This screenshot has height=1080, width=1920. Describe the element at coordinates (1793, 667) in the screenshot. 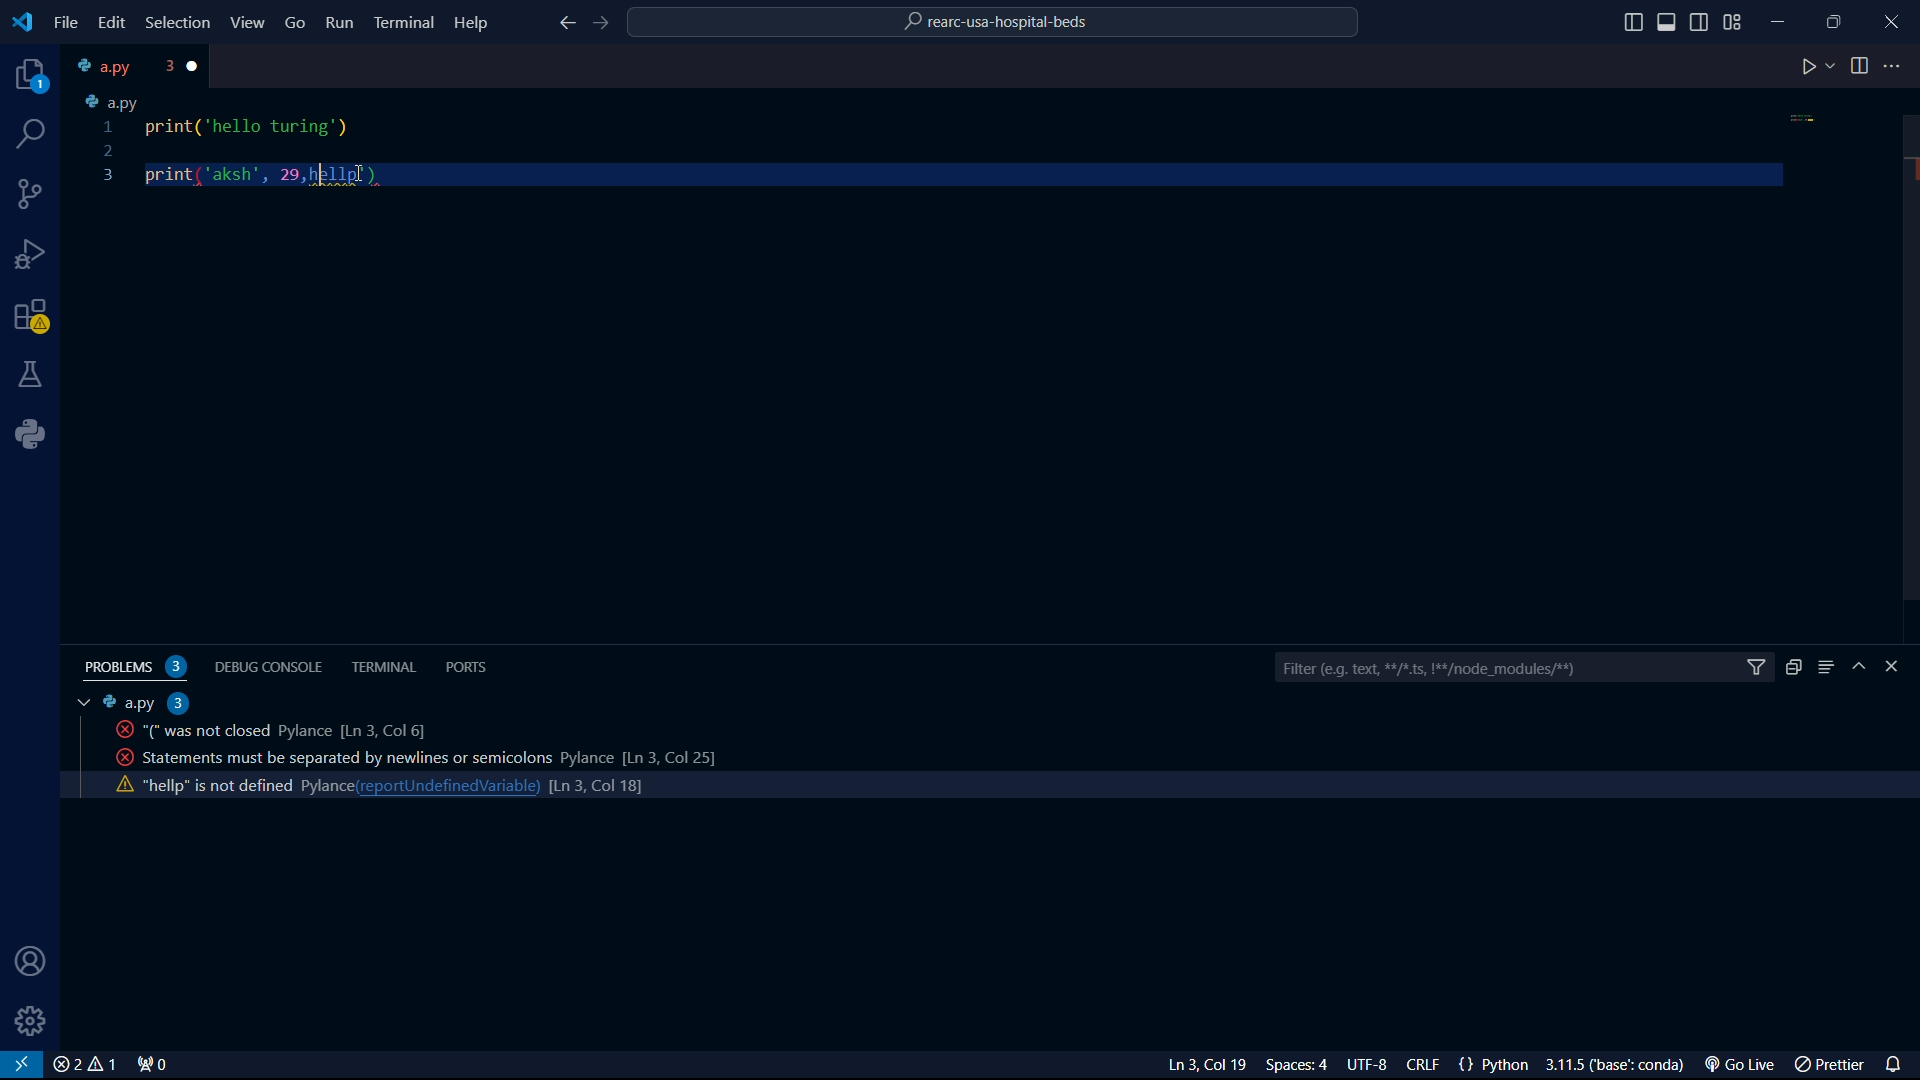

I see `duplicate` at that location.